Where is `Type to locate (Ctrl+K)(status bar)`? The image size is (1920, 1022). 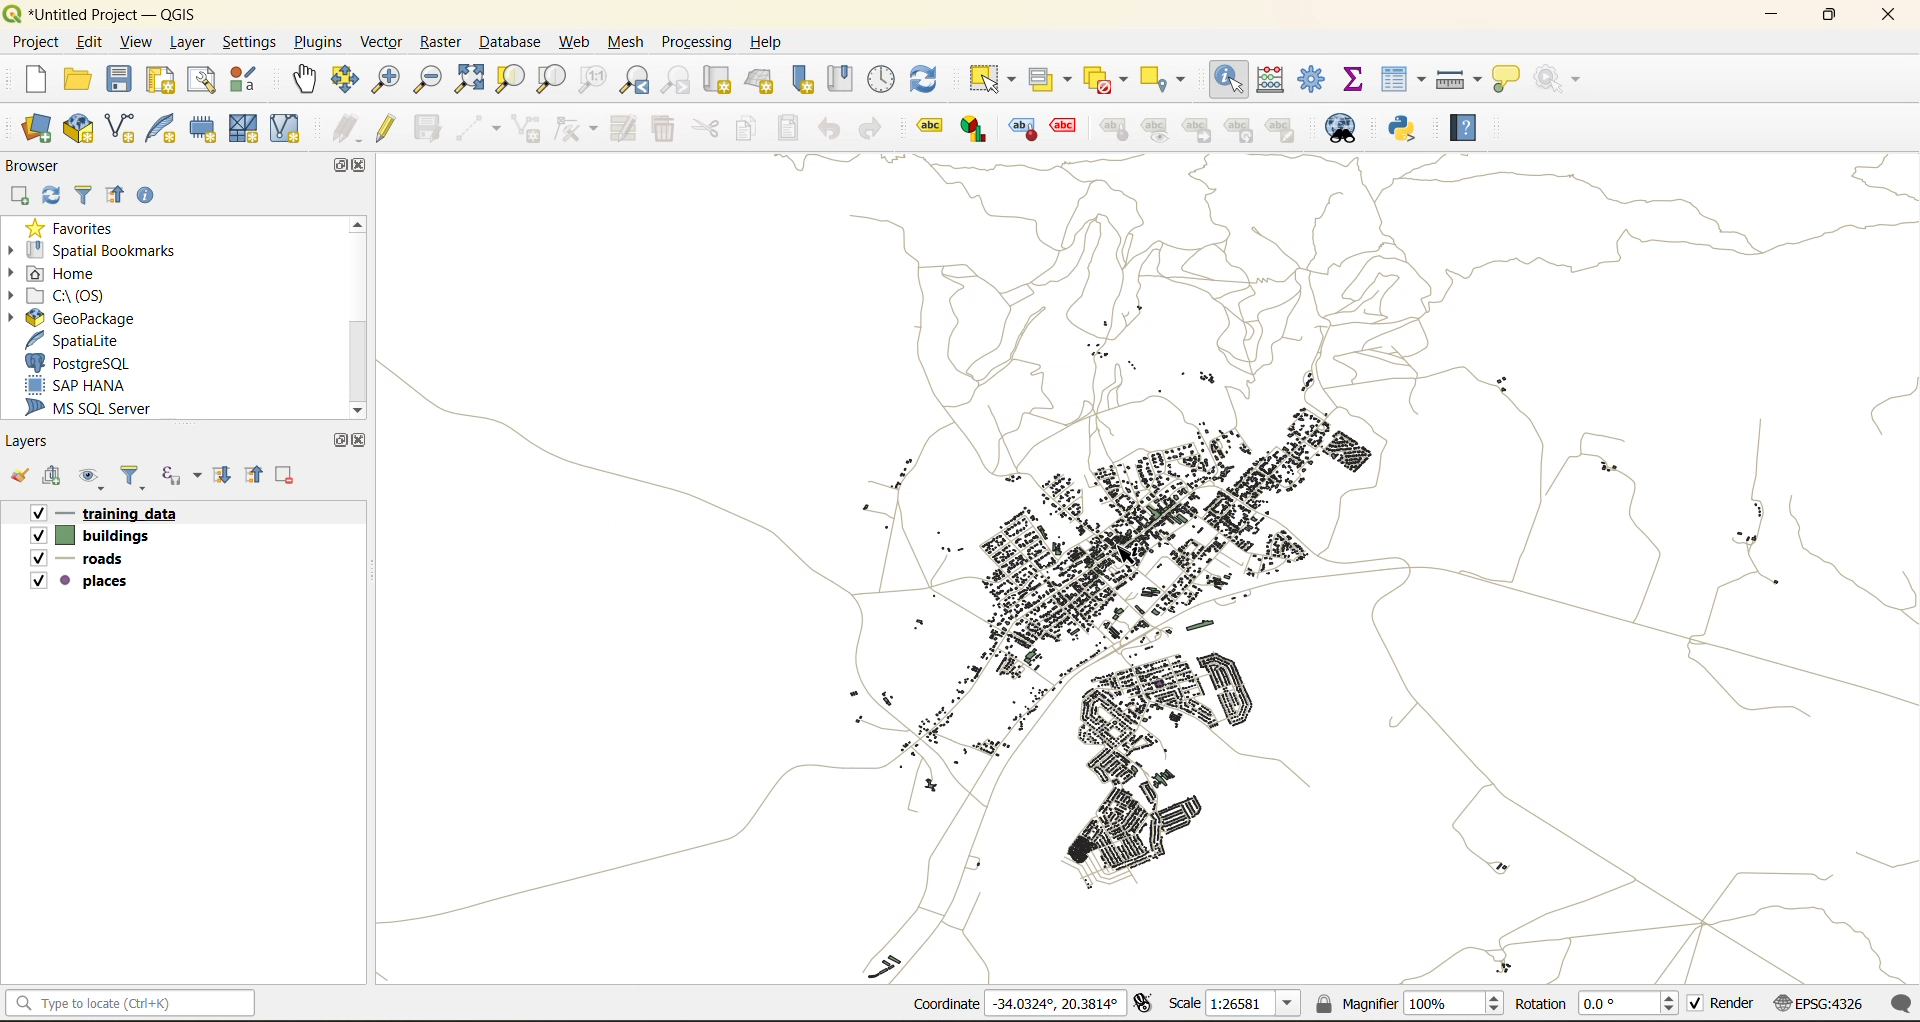 Type to locate (Ctrl+K)(status bar) is located at coordinates (131, 1007).